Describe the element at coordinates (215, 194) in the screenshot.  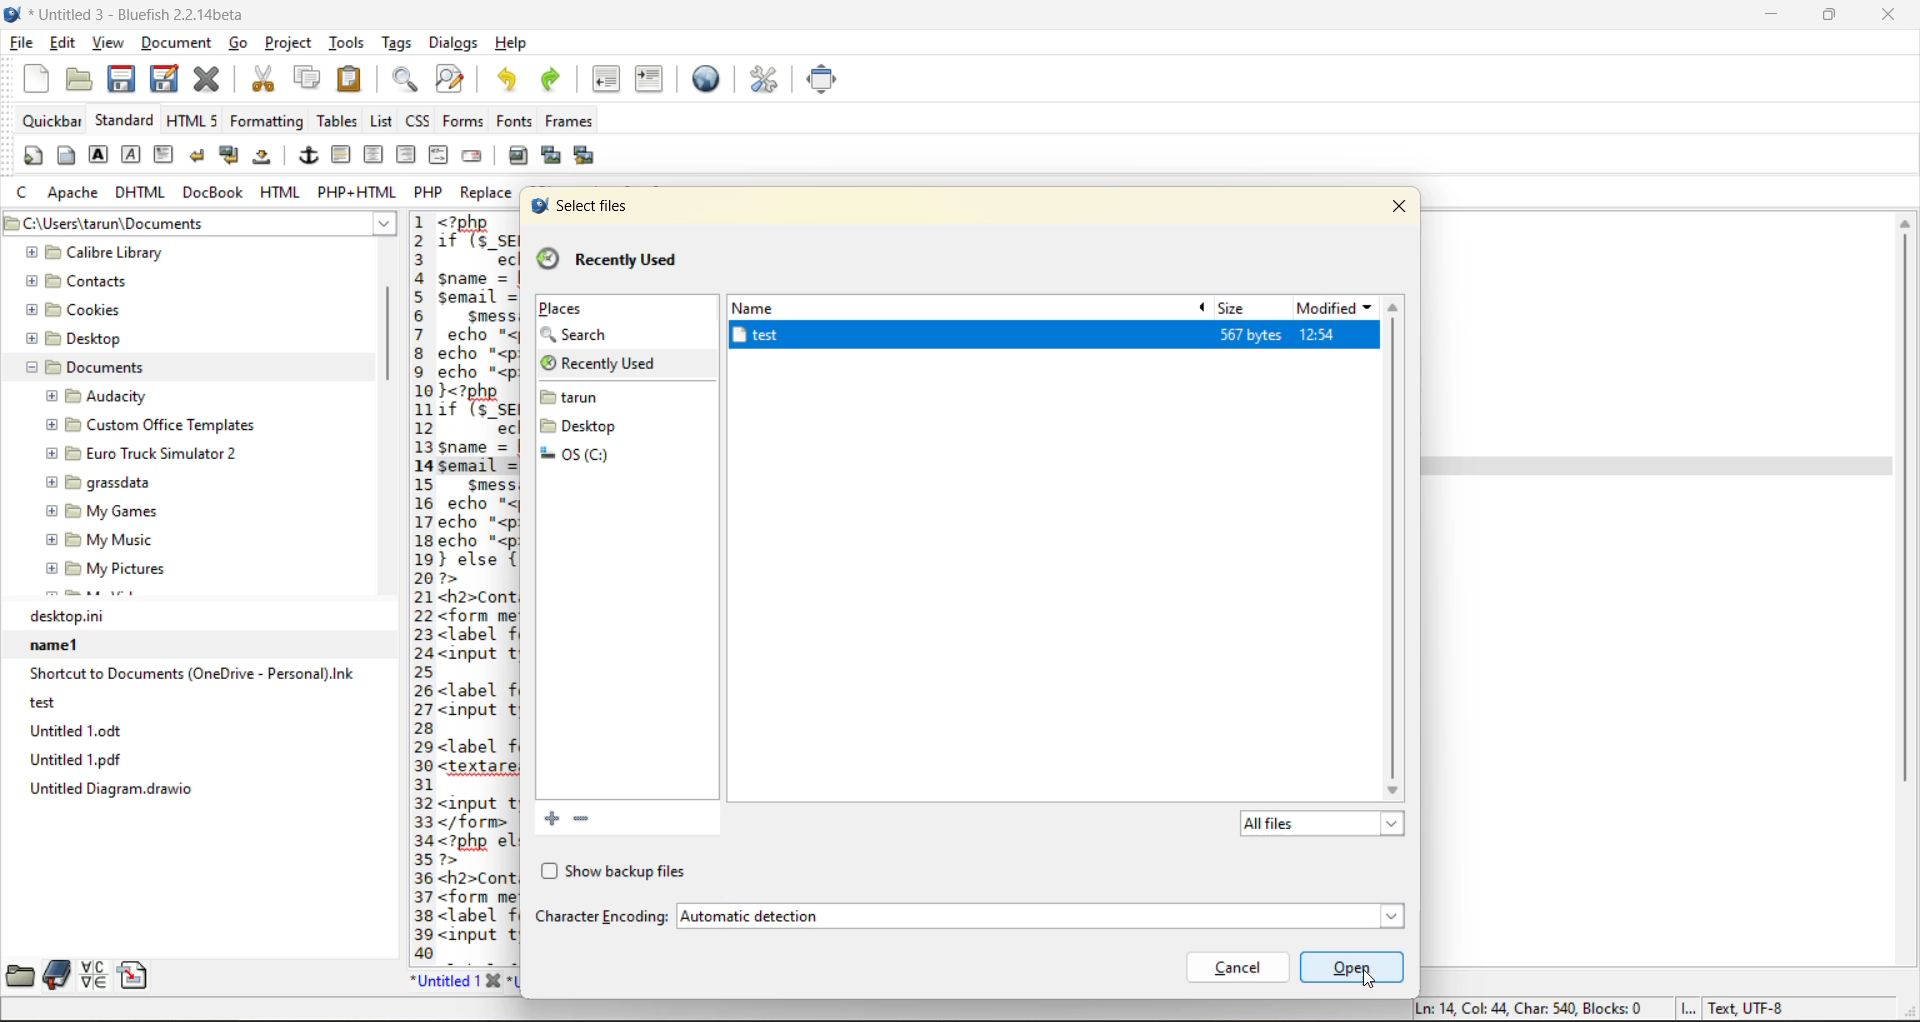
I see `docbook` at that location.